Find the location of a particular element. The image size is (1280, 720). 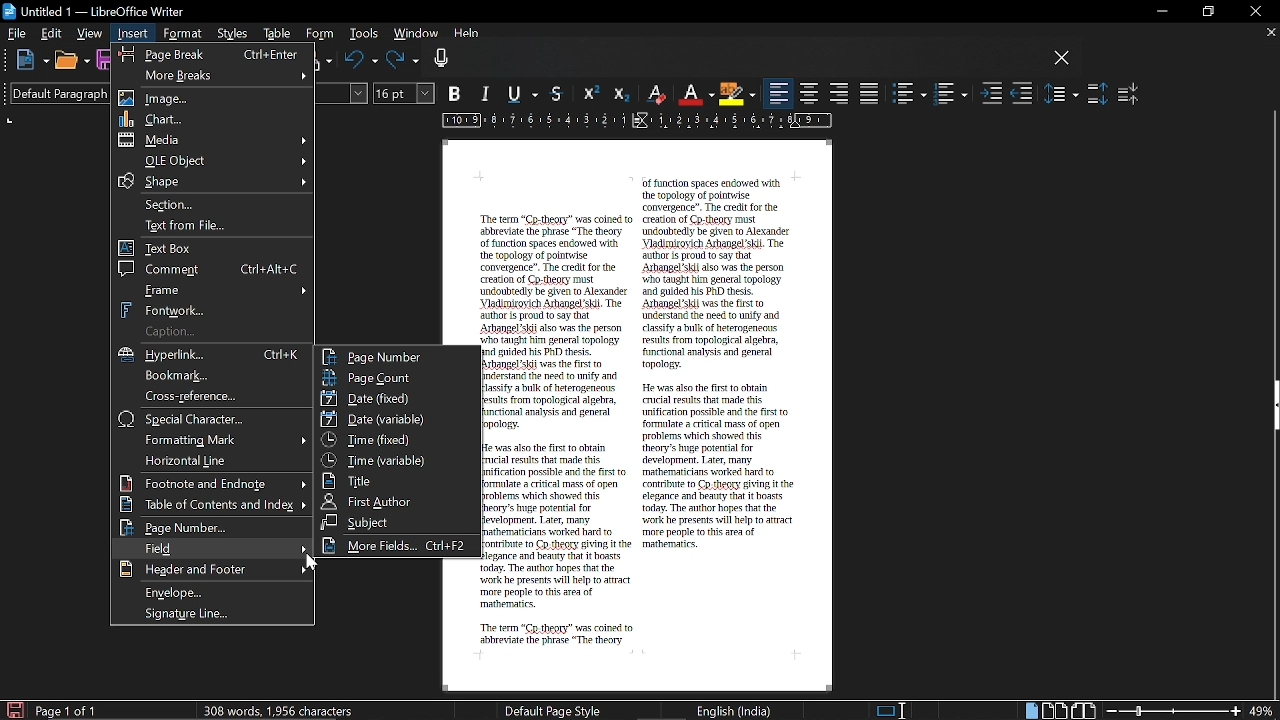

toggle unordered list is located at coordinates (910, 94).